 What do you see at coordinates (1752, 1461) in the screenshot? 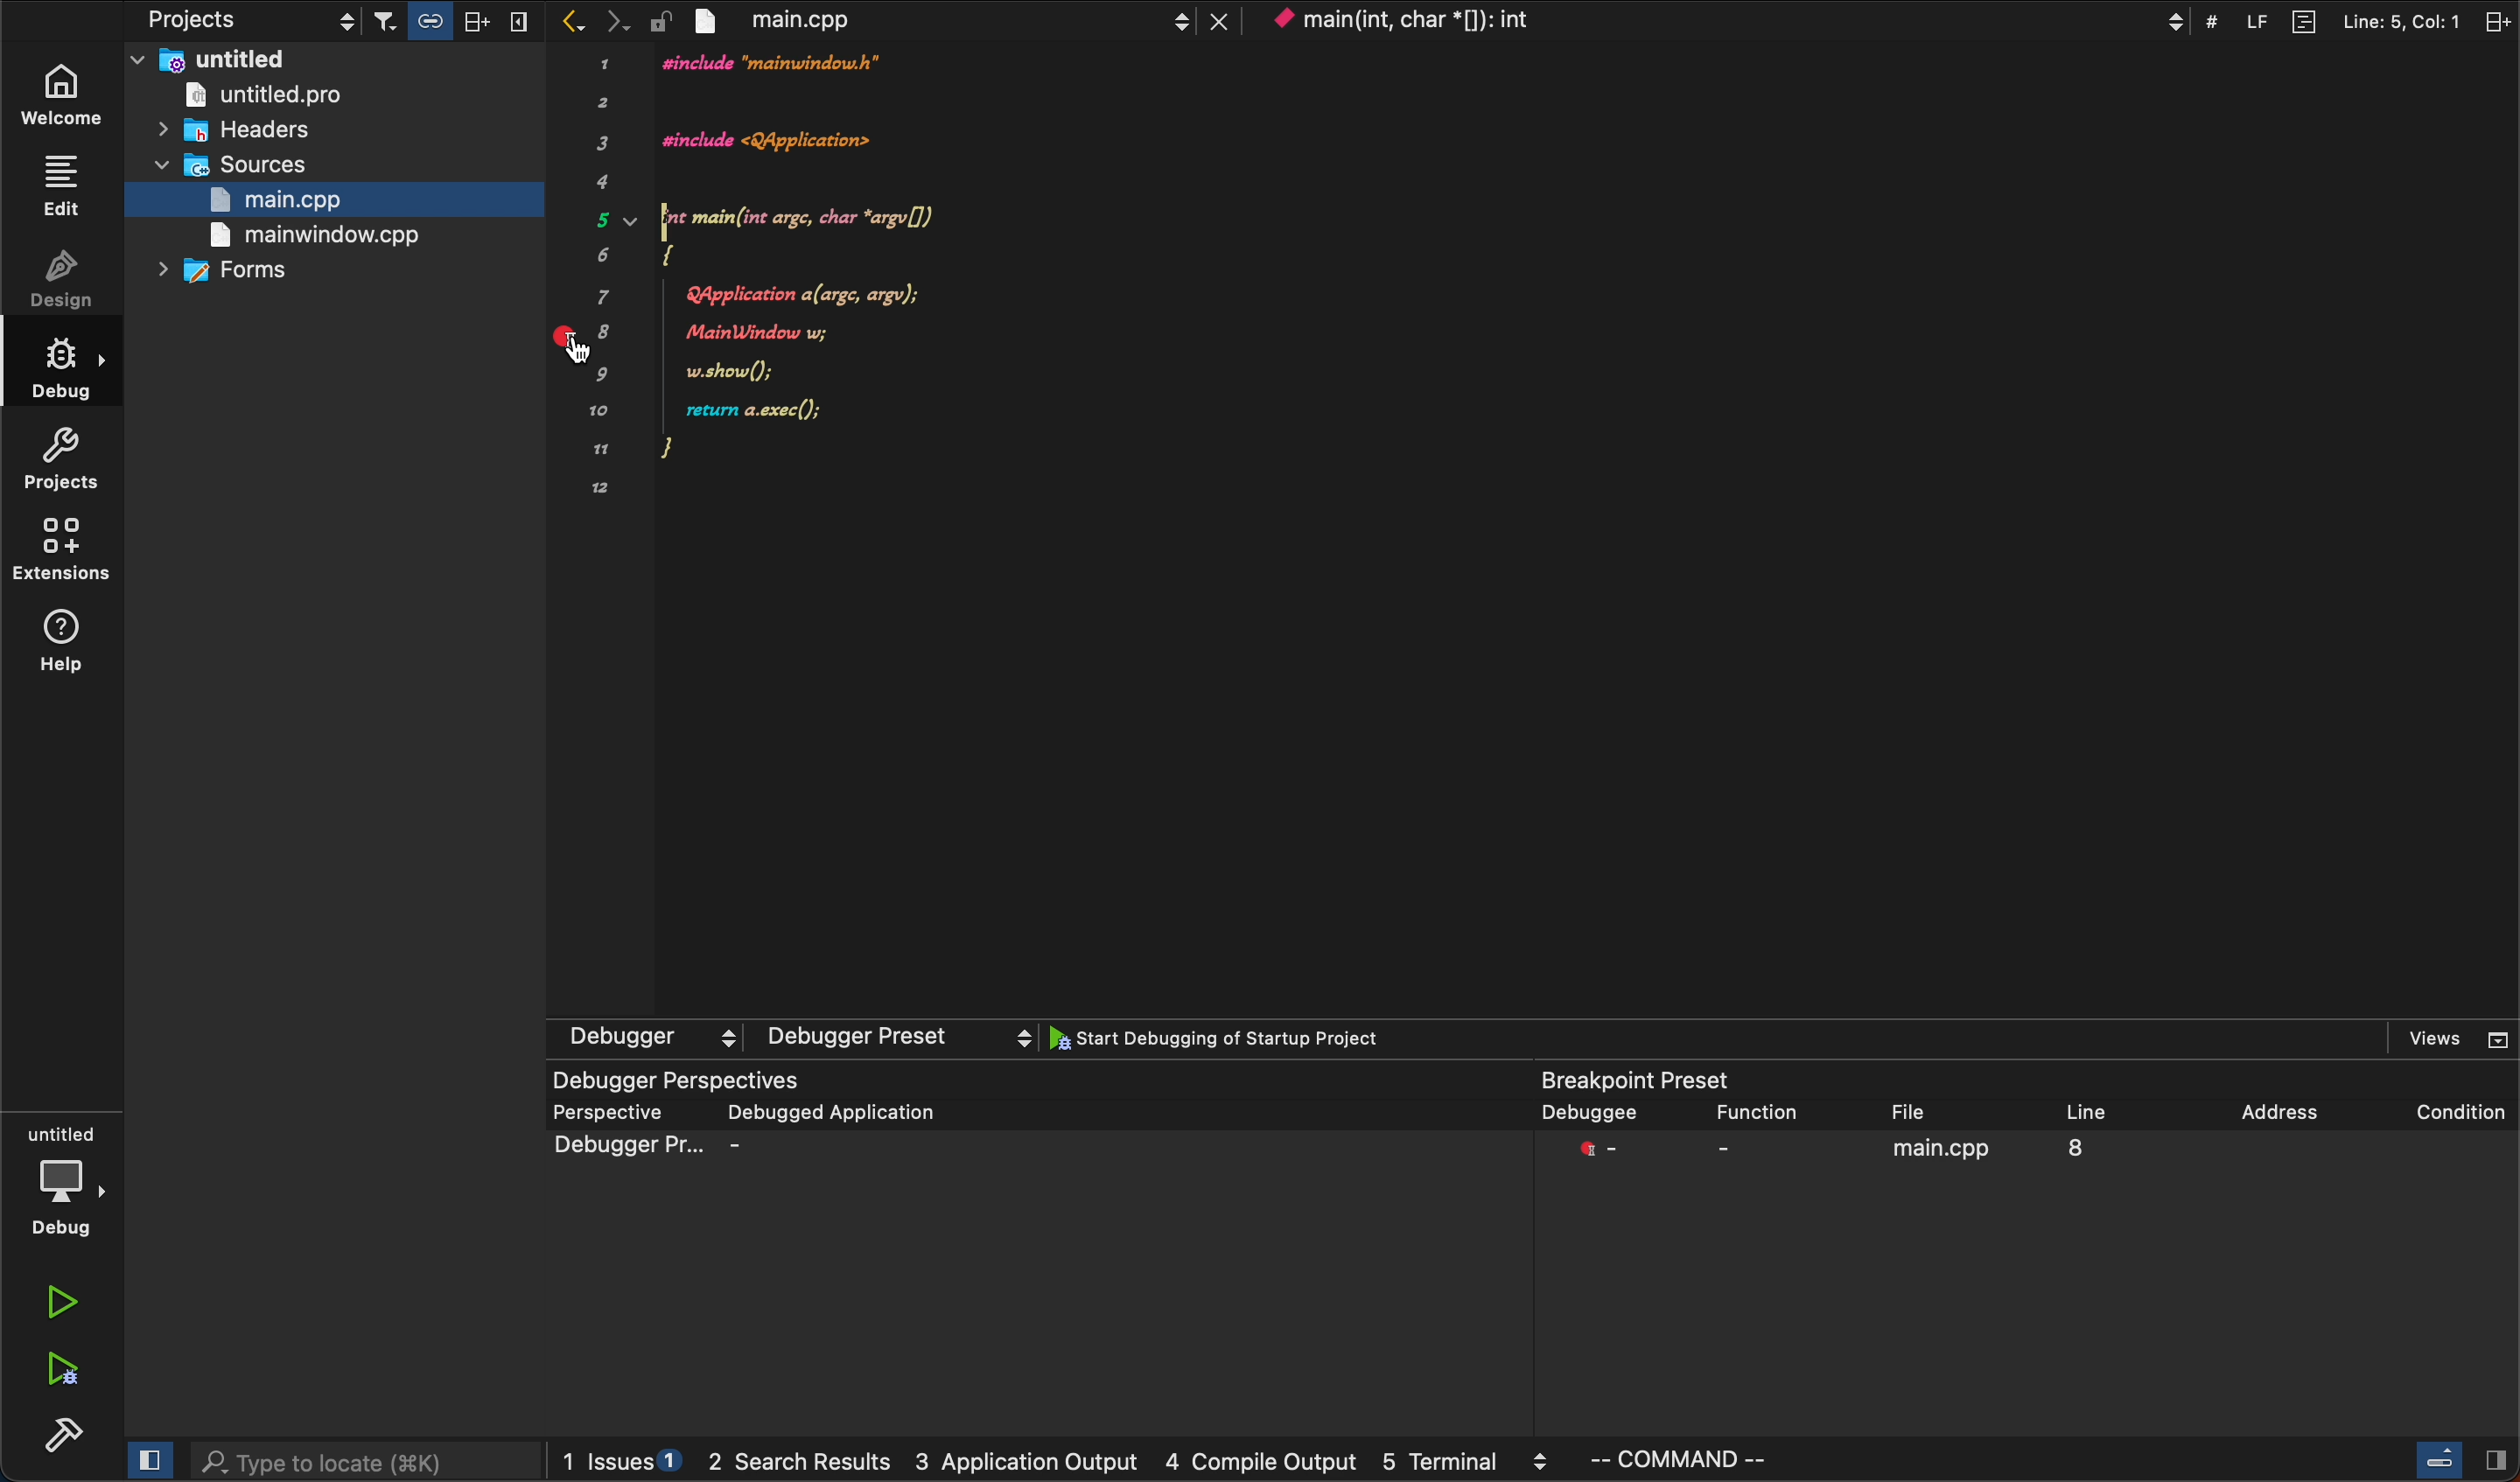
I see `command` at bounding box center [1752, 1461].